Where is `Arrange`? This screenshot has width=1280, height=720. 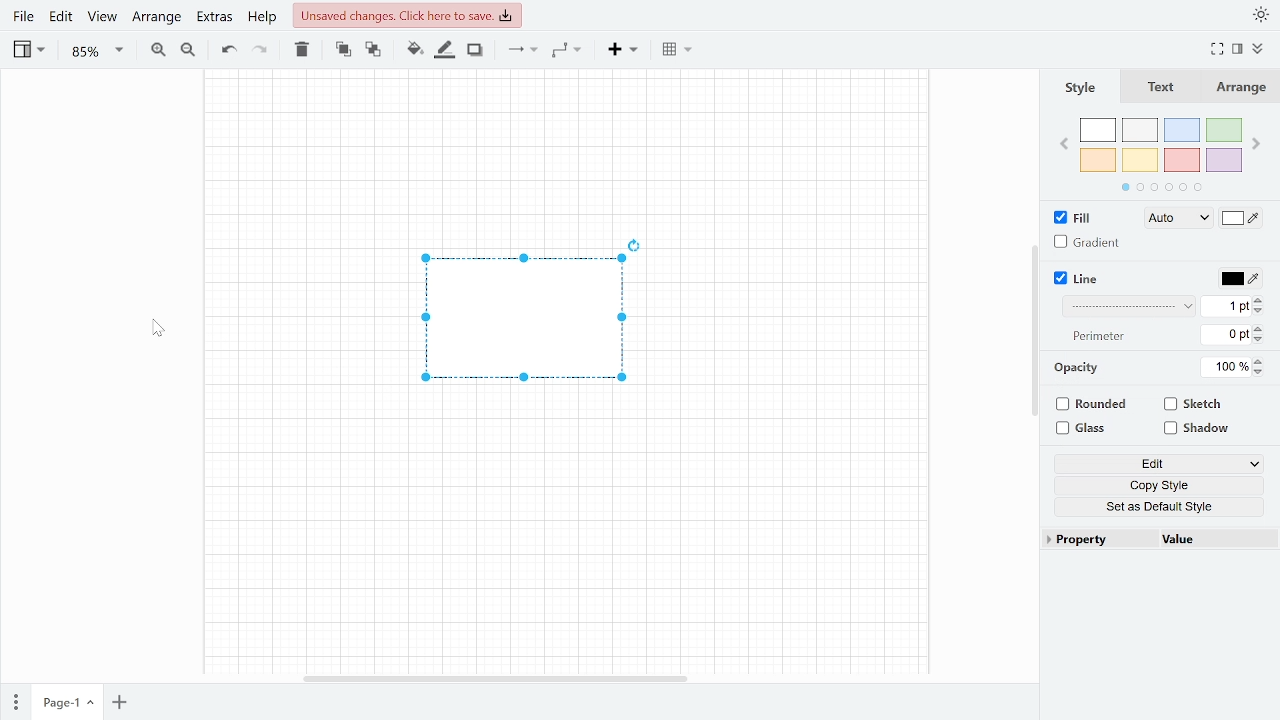
Arrange is located at coordinates (1243, 86).